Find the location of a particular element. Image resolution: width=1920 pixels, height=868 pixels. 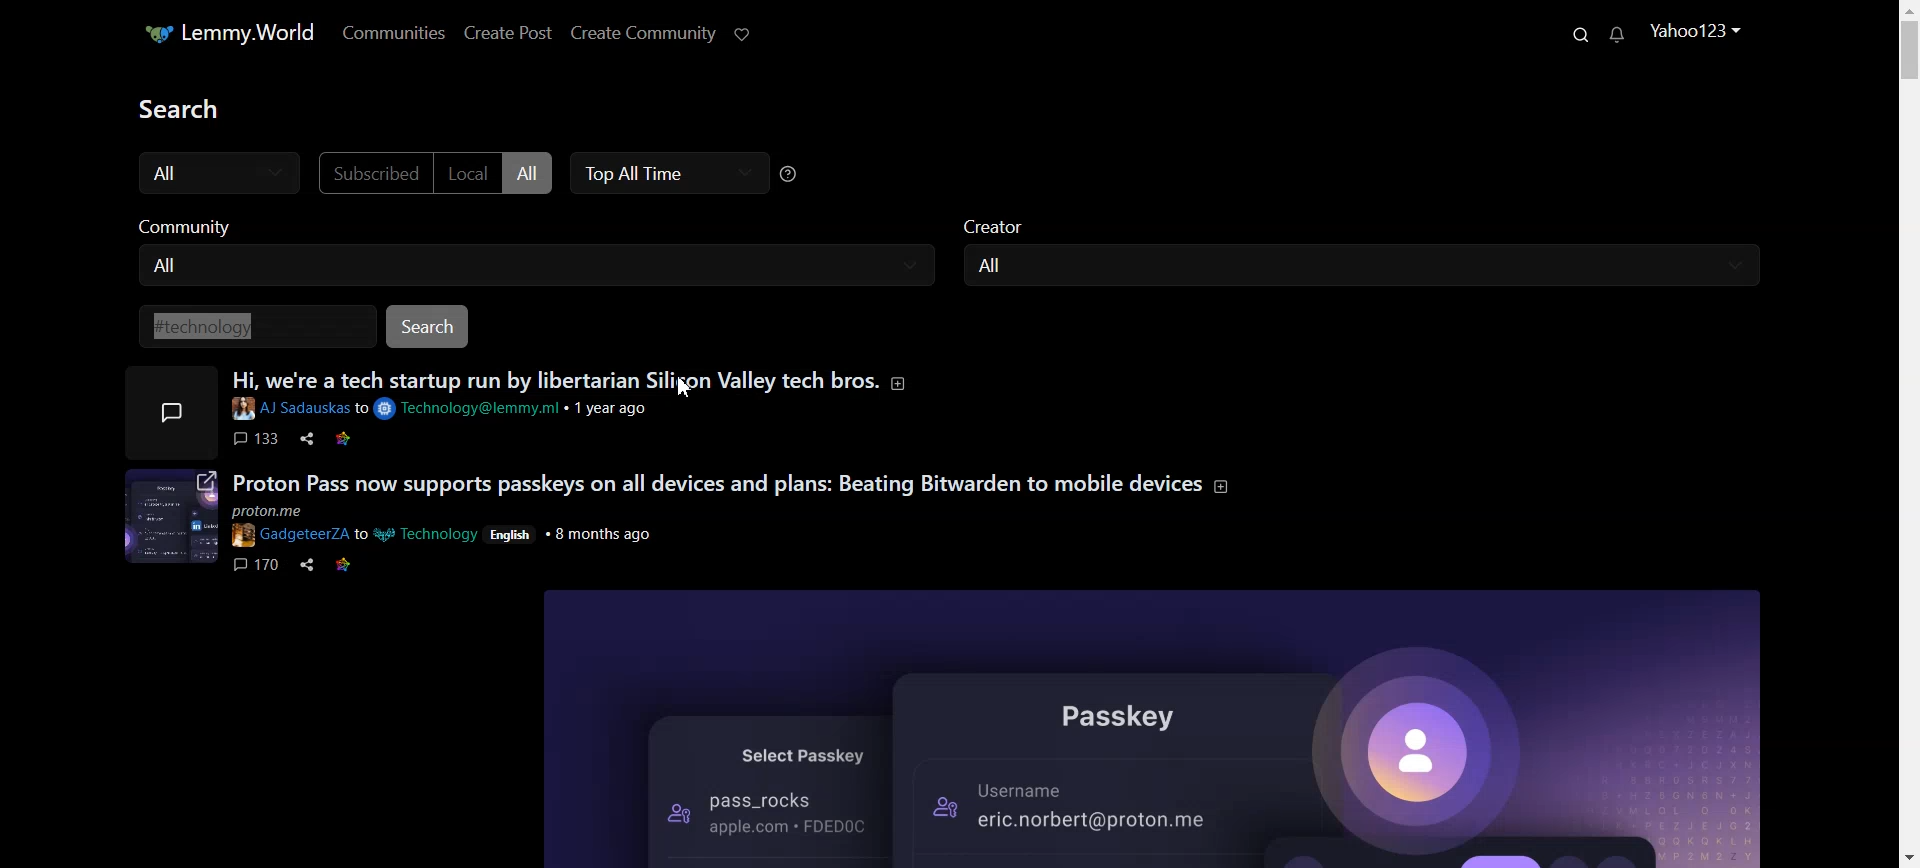

yahoo123 is located at coordinates (1694, 30).